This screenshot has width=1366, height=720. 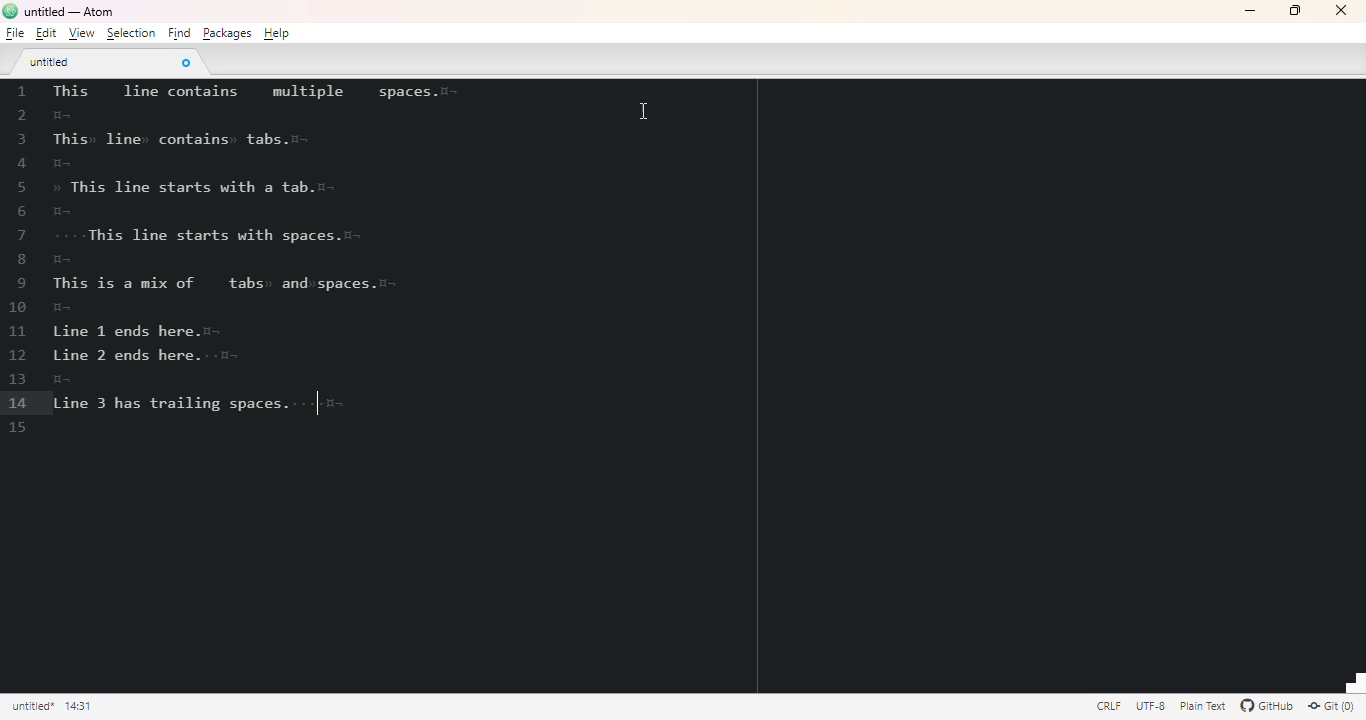 I want to click on invisible characters, so click(x=213, y=331).